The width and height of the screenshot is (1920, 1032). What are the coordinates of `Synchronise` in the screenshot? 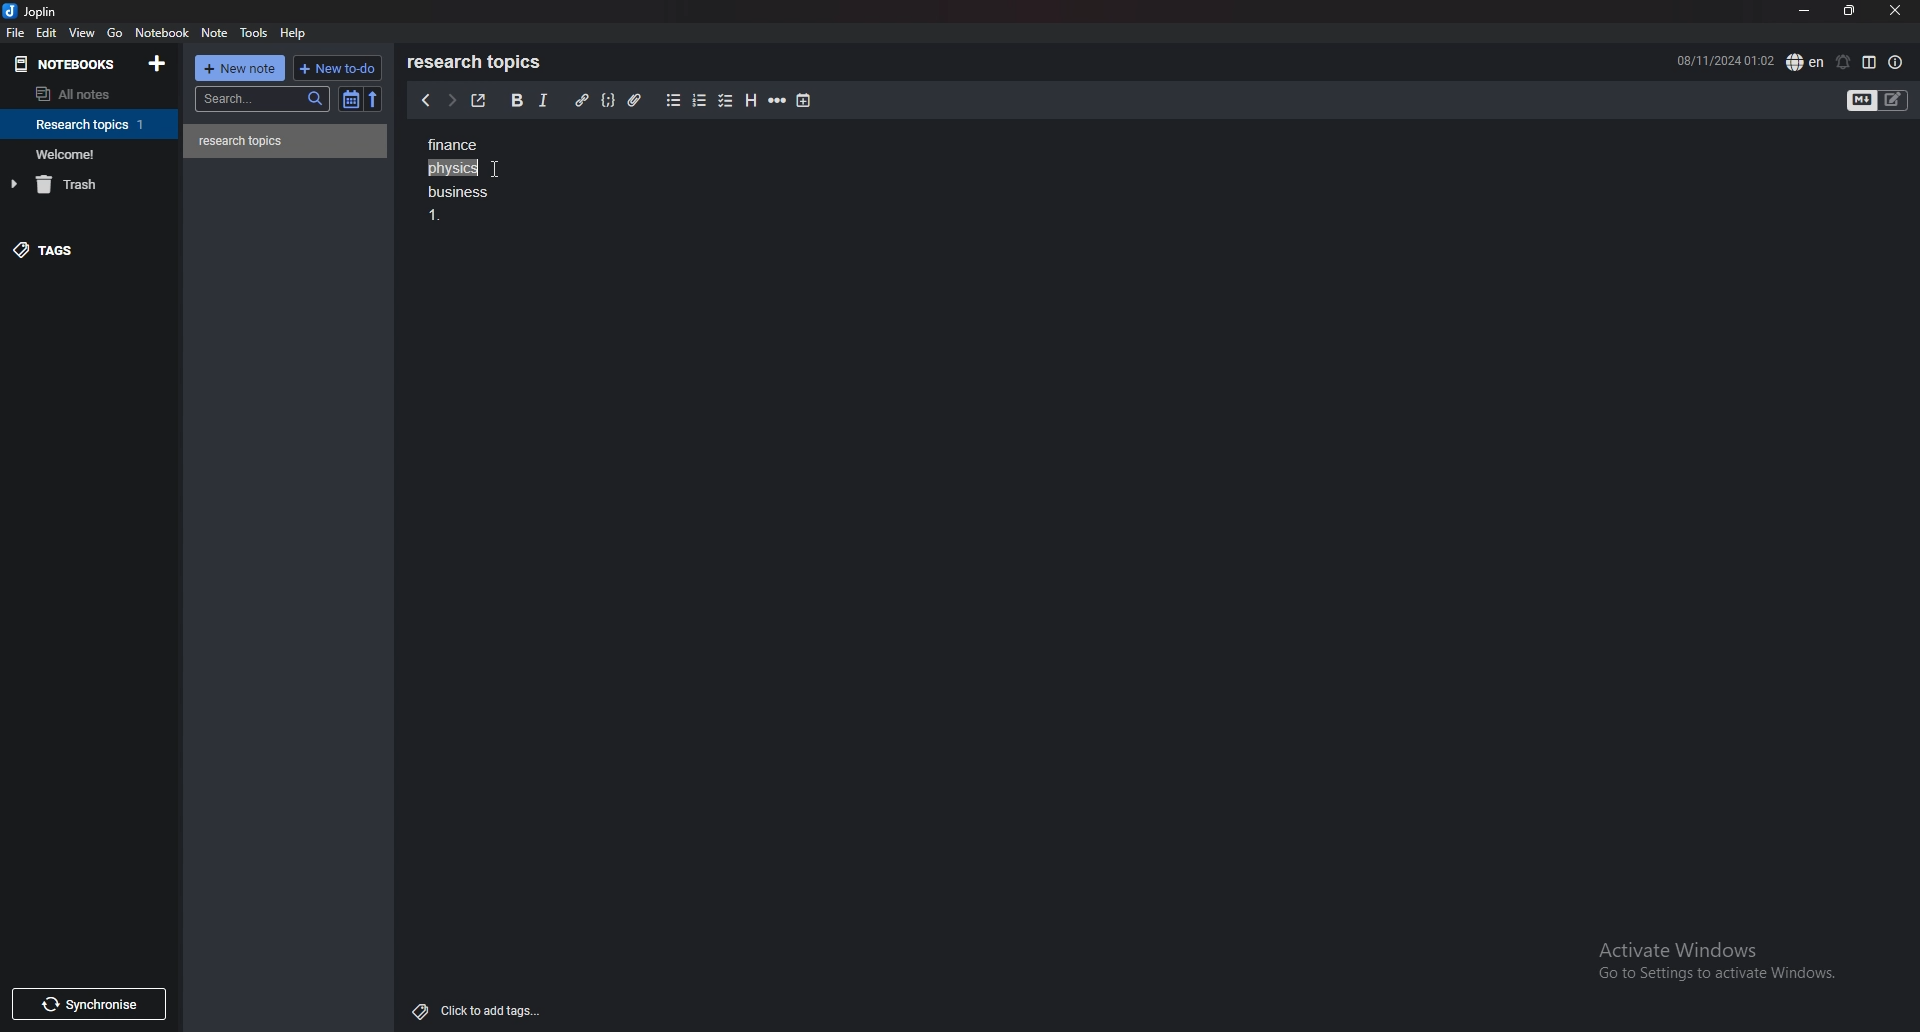 It's located at (93, 1003).